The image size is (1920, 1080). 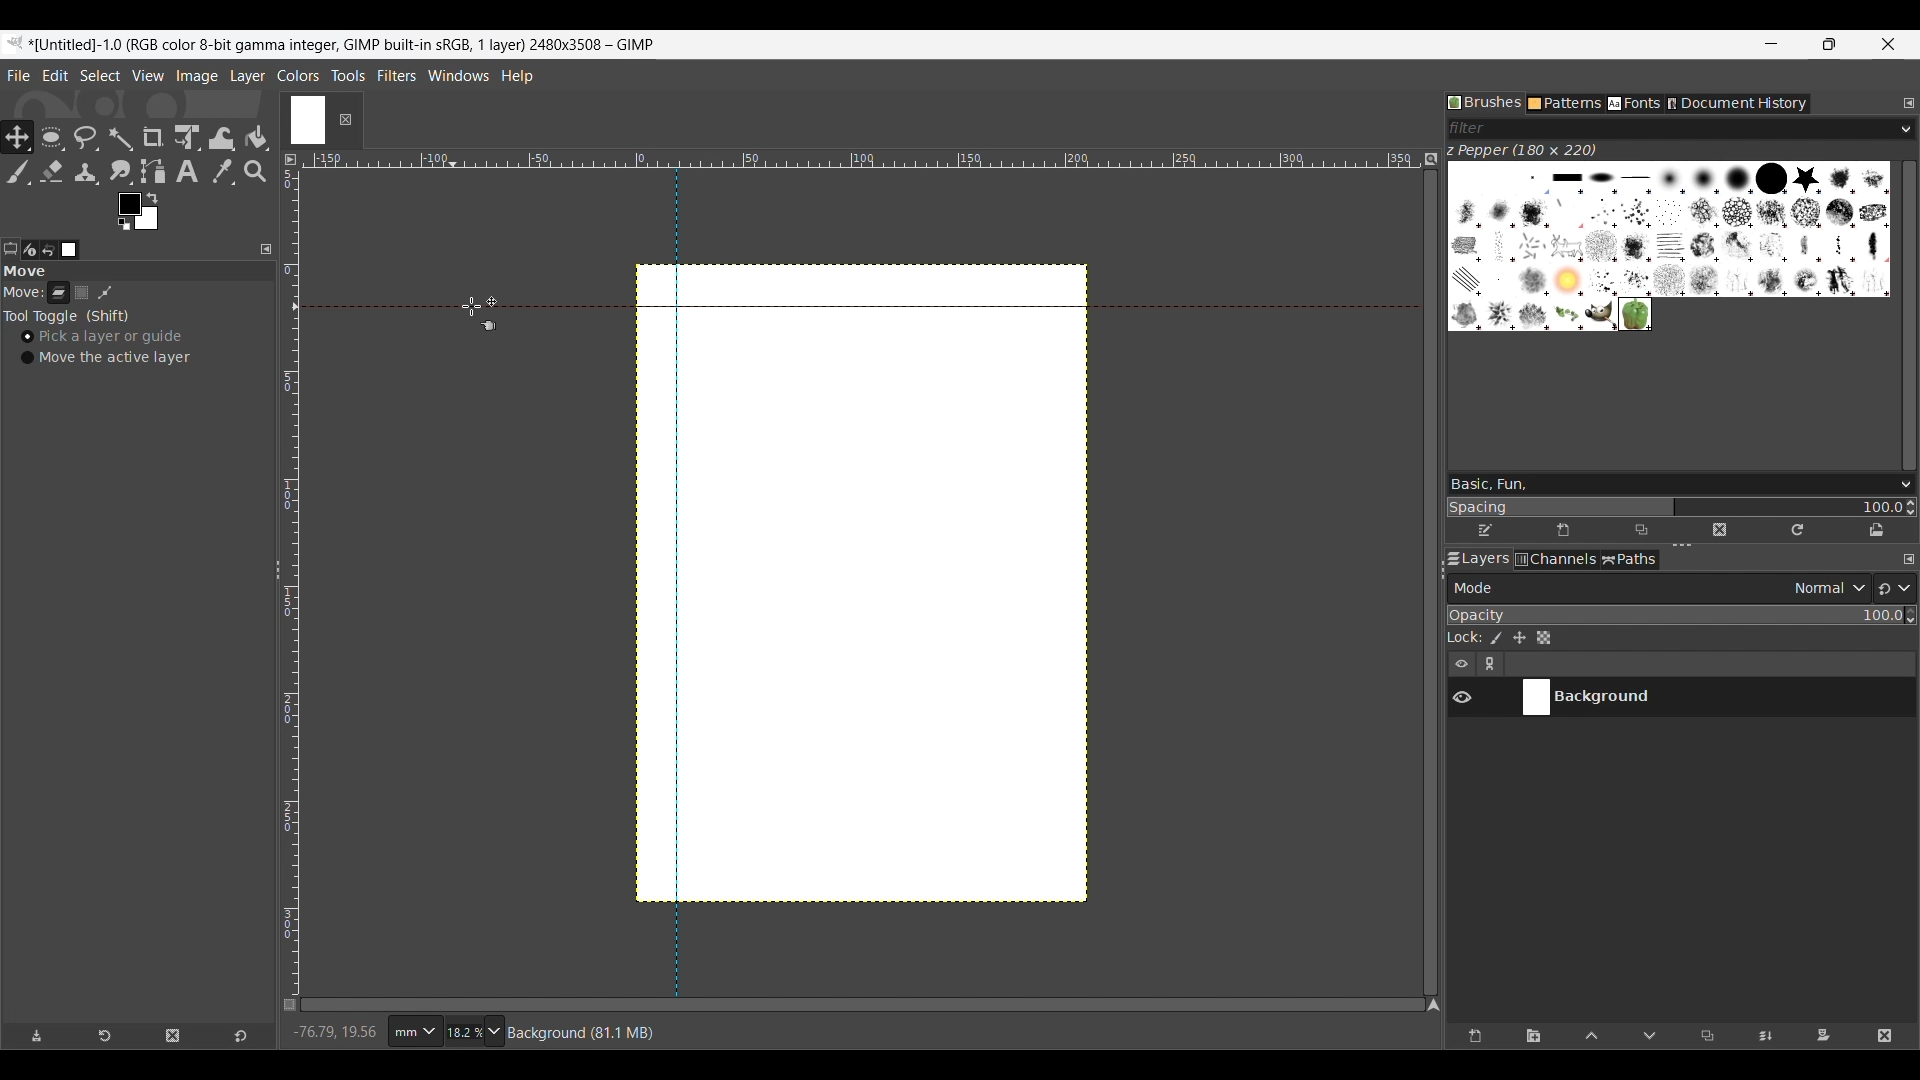 What do you see at coordinates (291, 1006) in the screenshot?
I see `Toggle quick mask on/off` at bounding box center [291, 1006].